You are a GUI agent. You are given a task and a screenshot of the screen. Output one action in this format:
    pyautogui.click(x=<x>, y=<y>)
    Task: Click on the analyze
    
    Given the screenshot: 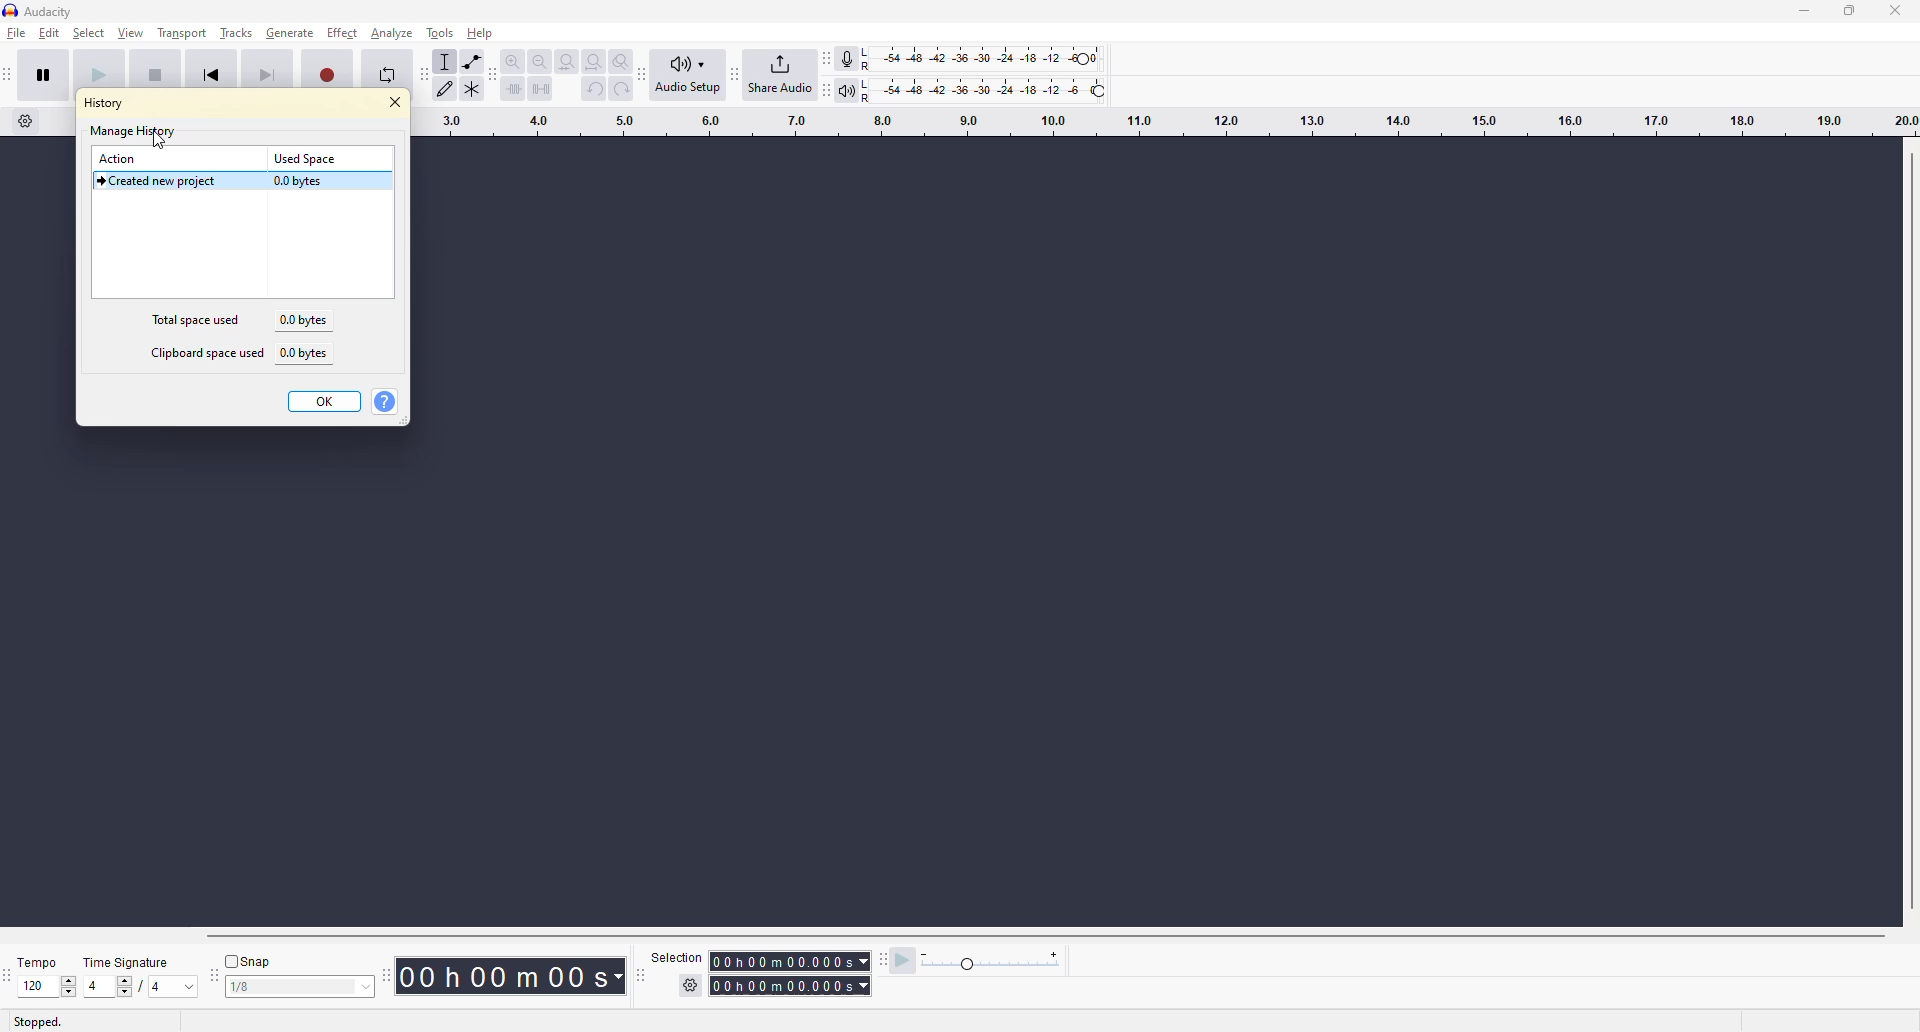 What is the action you would take?
    pyautogui.click(x=387, y=38)
    